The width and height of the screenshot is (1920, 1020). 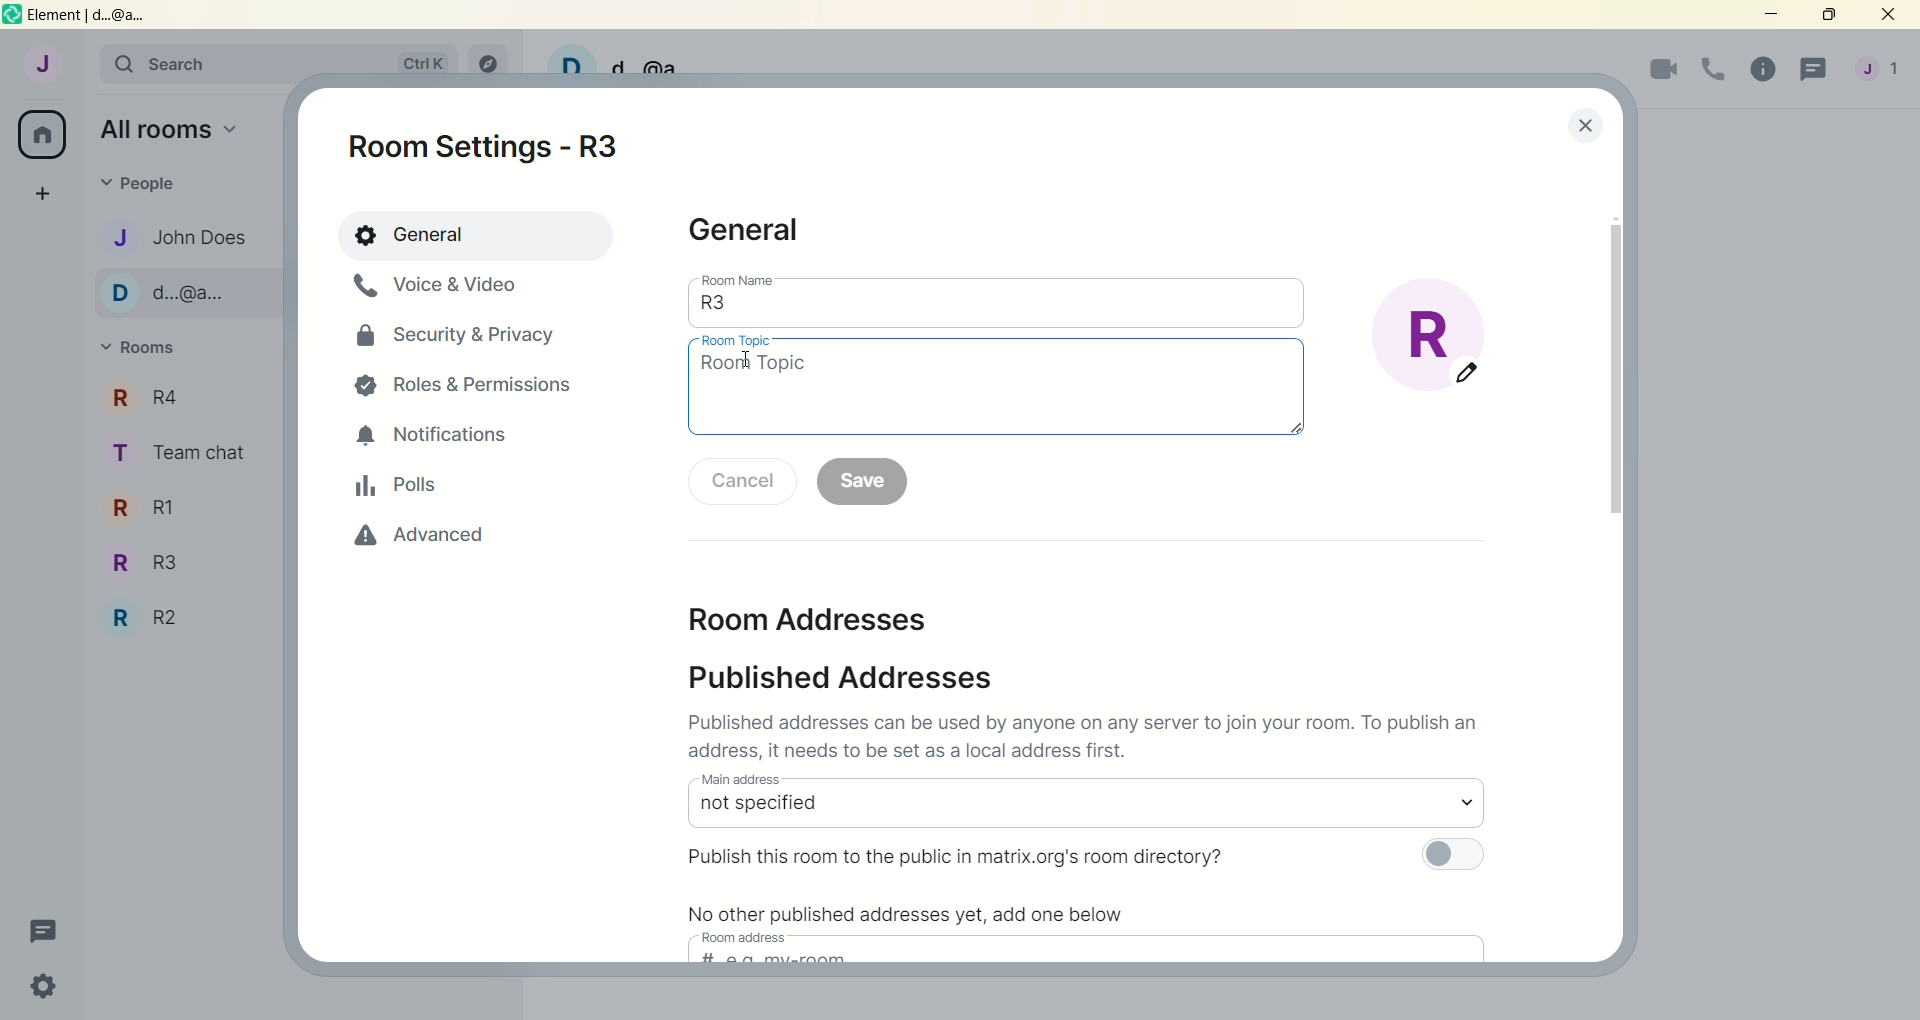 I want to click on room name, so click(x=994, y=313).